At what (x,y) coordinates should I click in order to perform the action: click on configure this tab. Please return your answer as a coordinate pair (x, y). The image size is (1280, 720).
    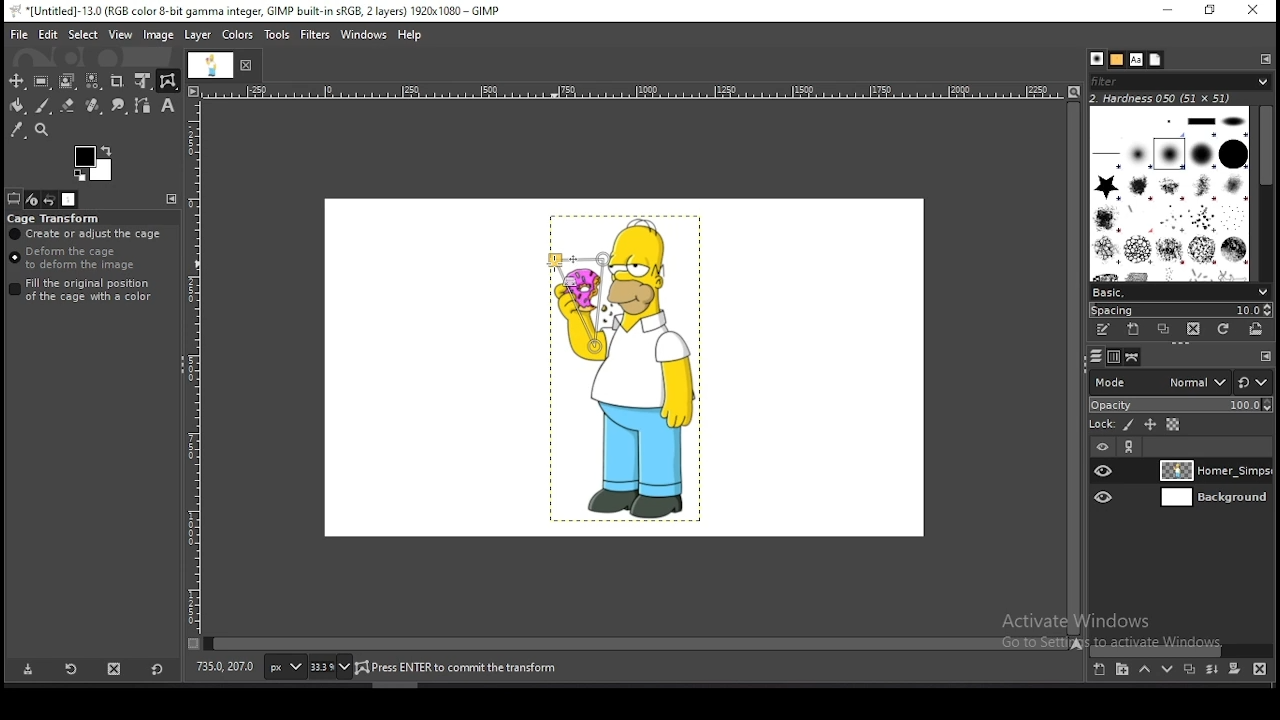
    Looking at the image, I should click on (1266, 59).